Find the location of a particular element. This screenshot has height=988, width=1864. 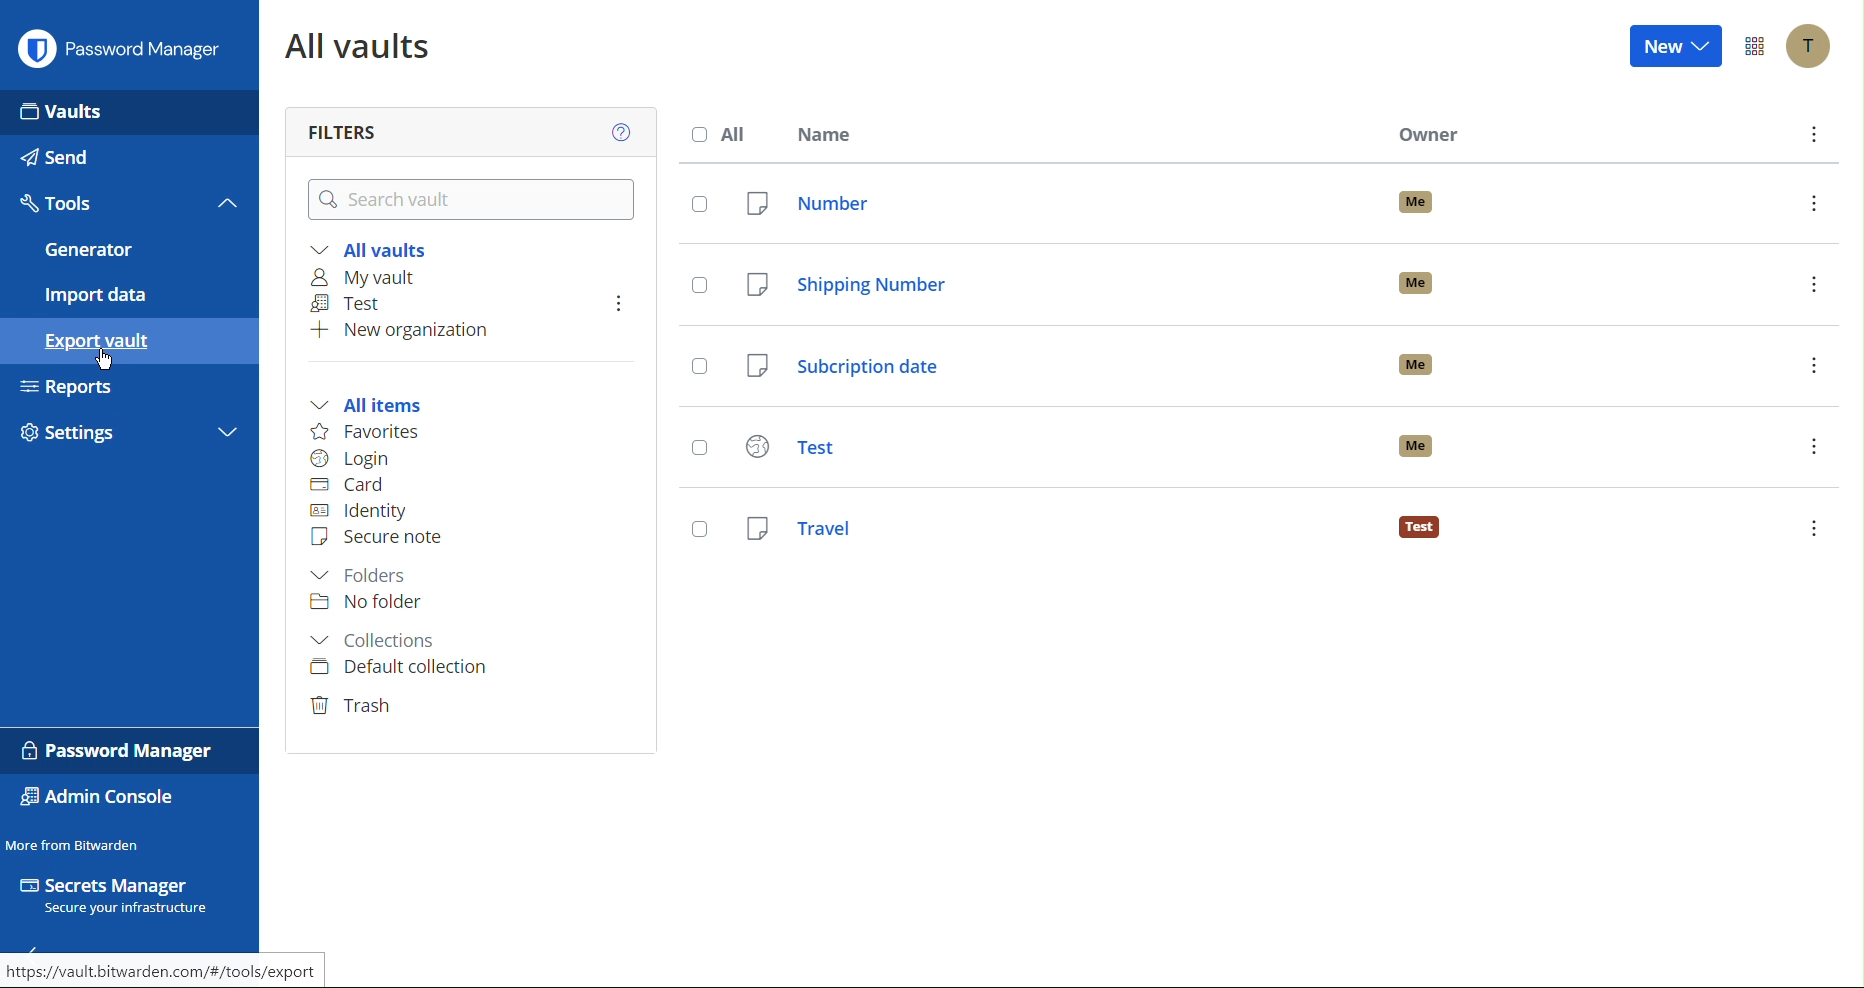

Search Bar is located at coordinates (460, 197).